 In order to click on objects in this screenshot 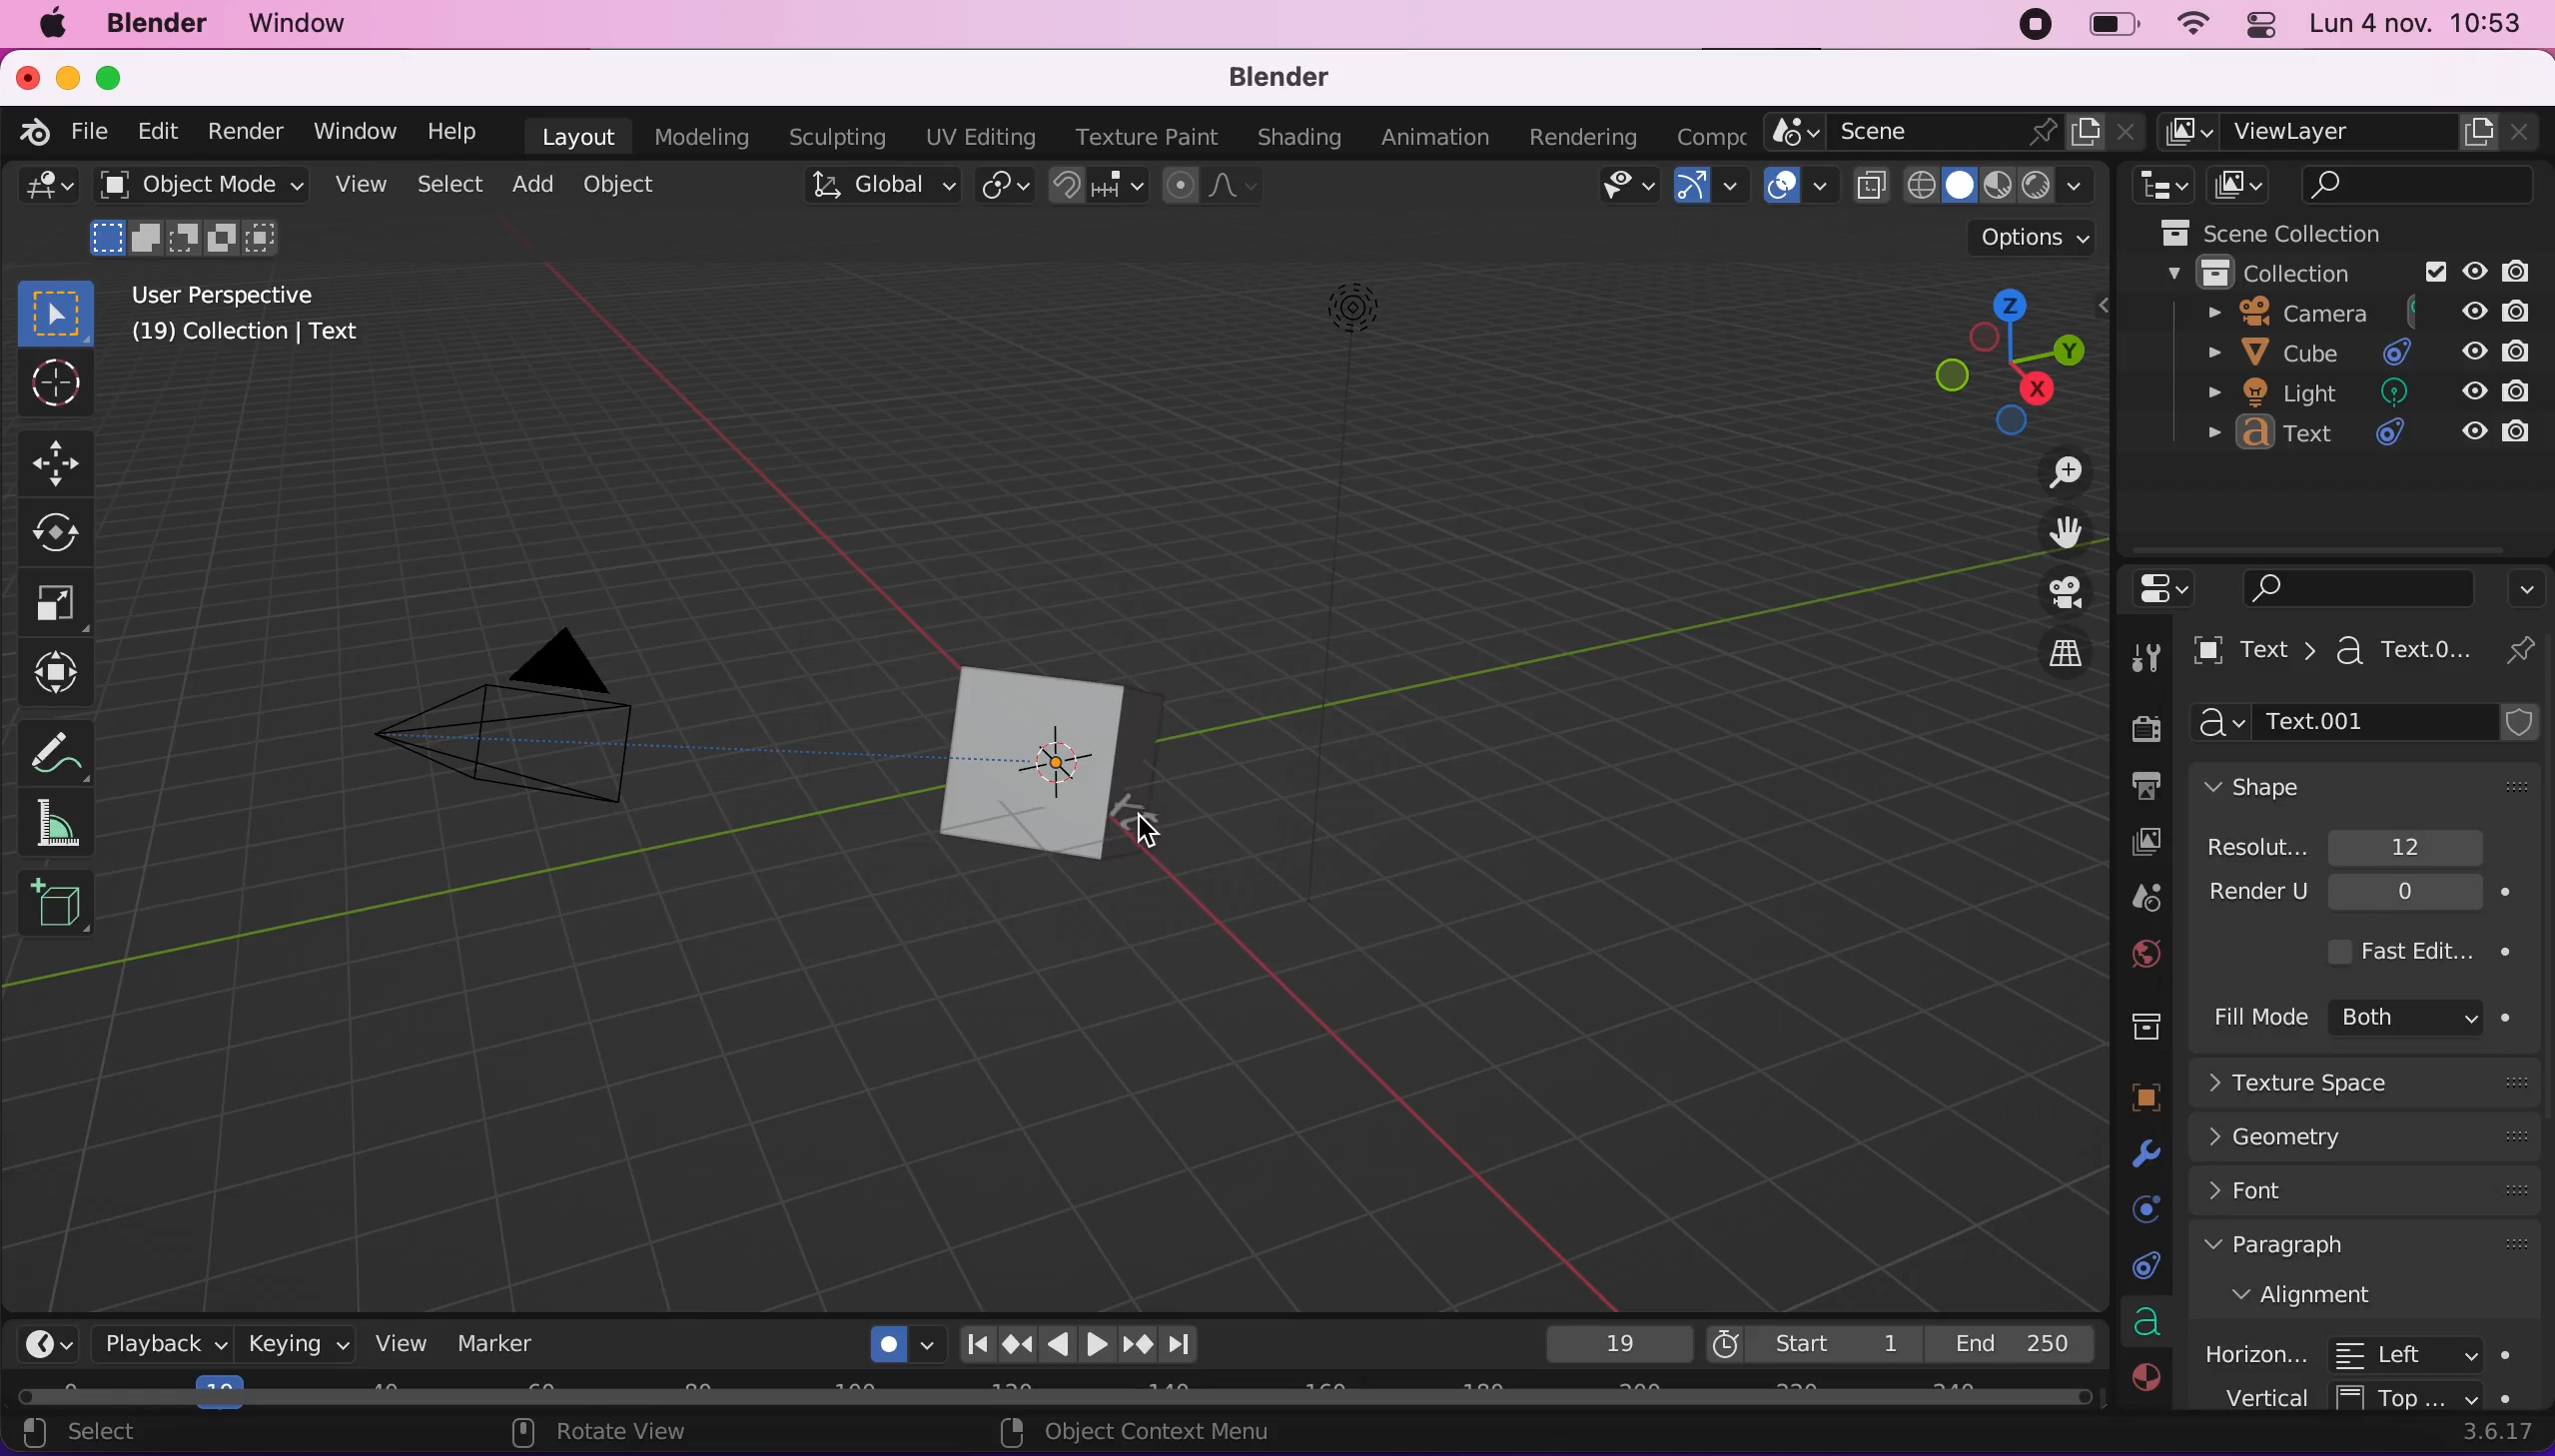, I will do `click(2149, 1097)`.